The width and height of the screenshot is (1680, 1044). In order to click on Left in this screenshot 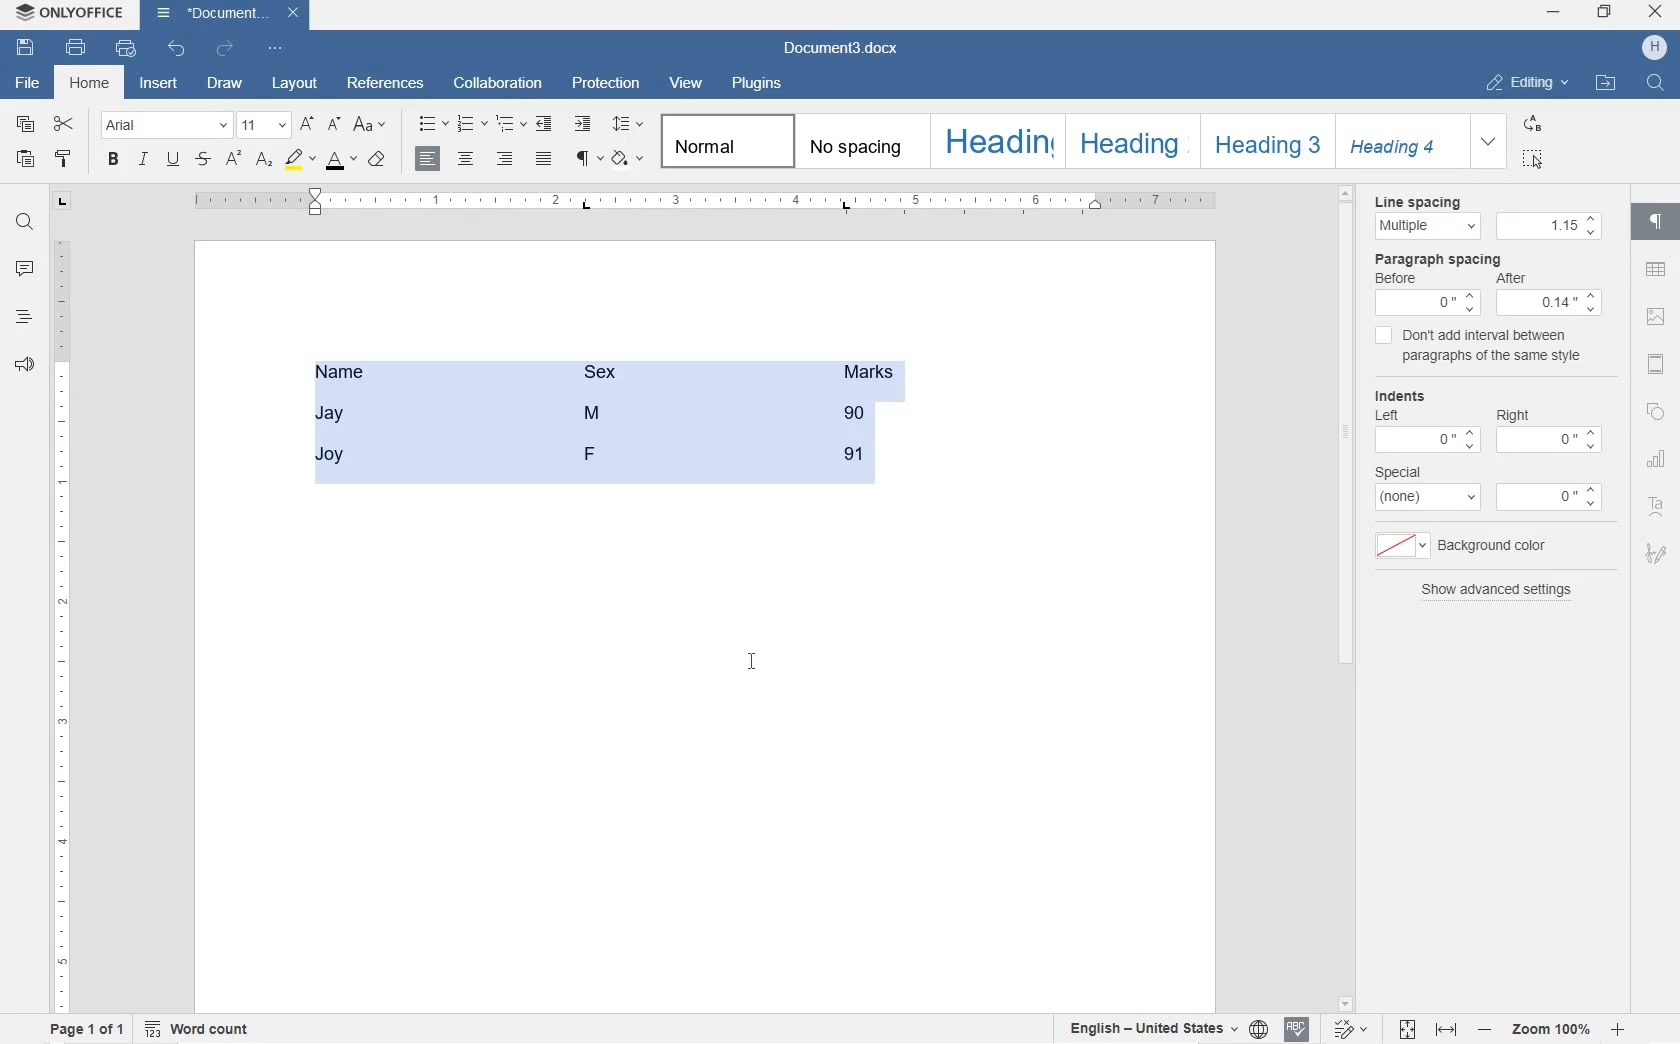, I will do `click(1424, 432)`.